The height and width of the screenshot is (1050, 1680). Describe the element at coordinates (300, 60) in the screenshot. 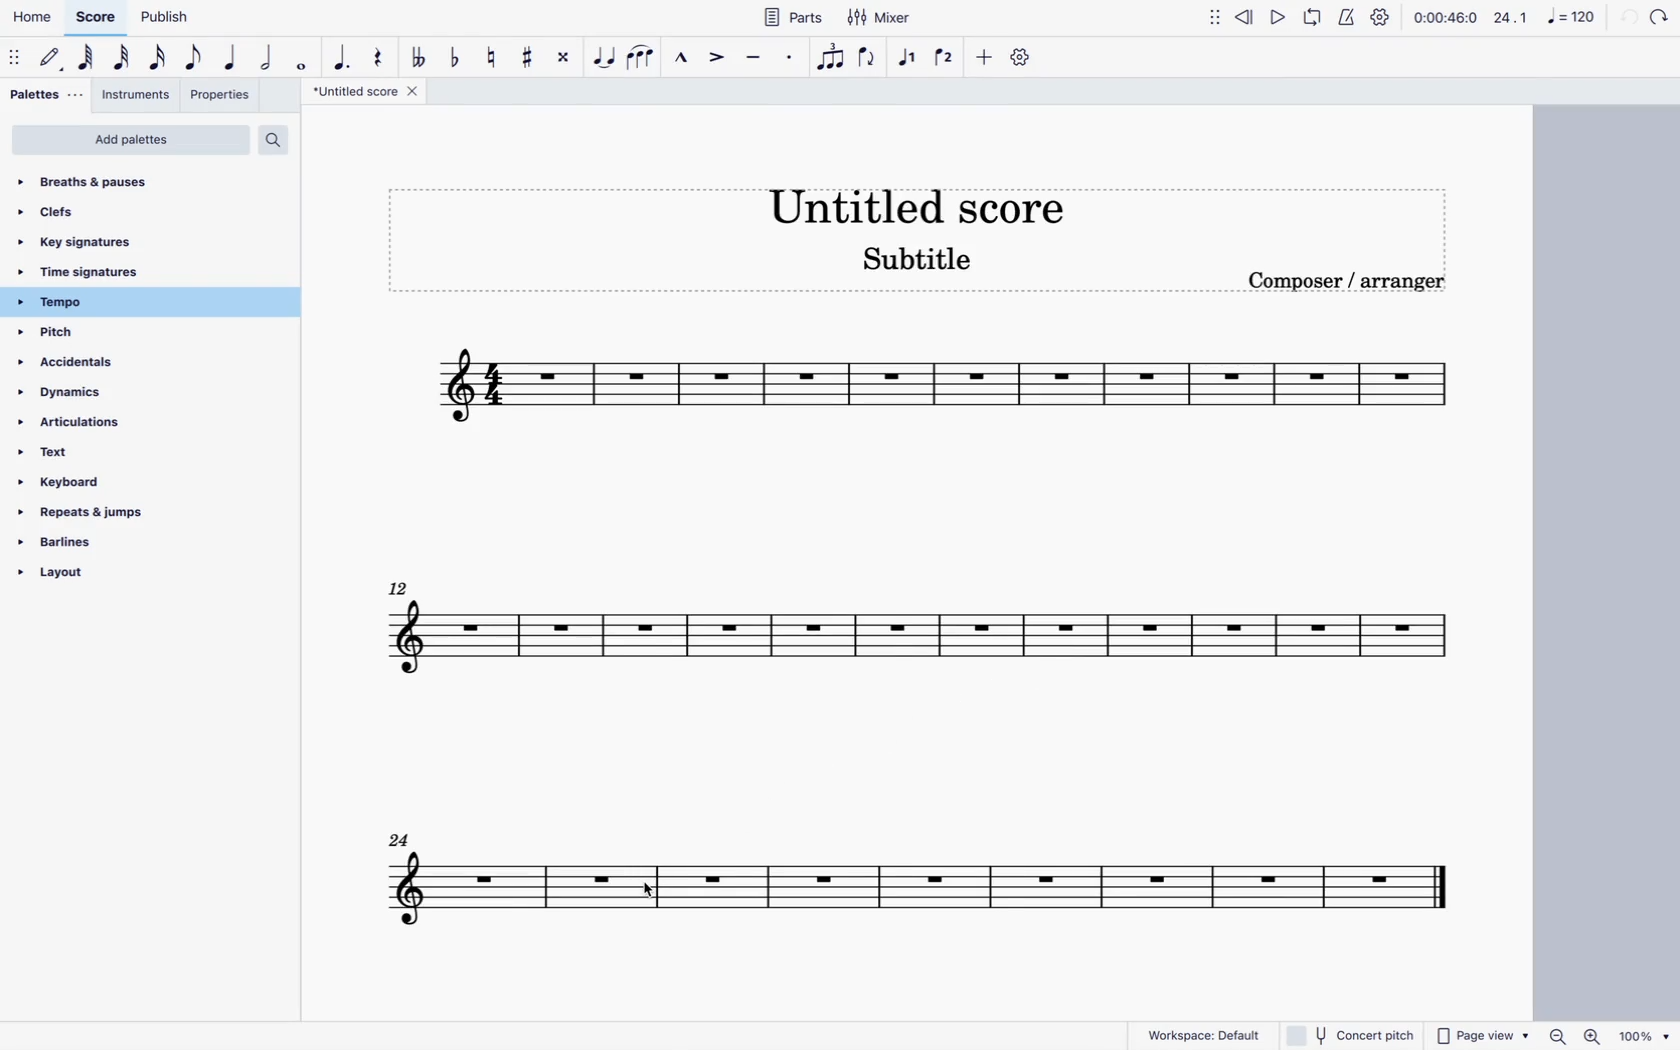

I see `whole note` at that location.